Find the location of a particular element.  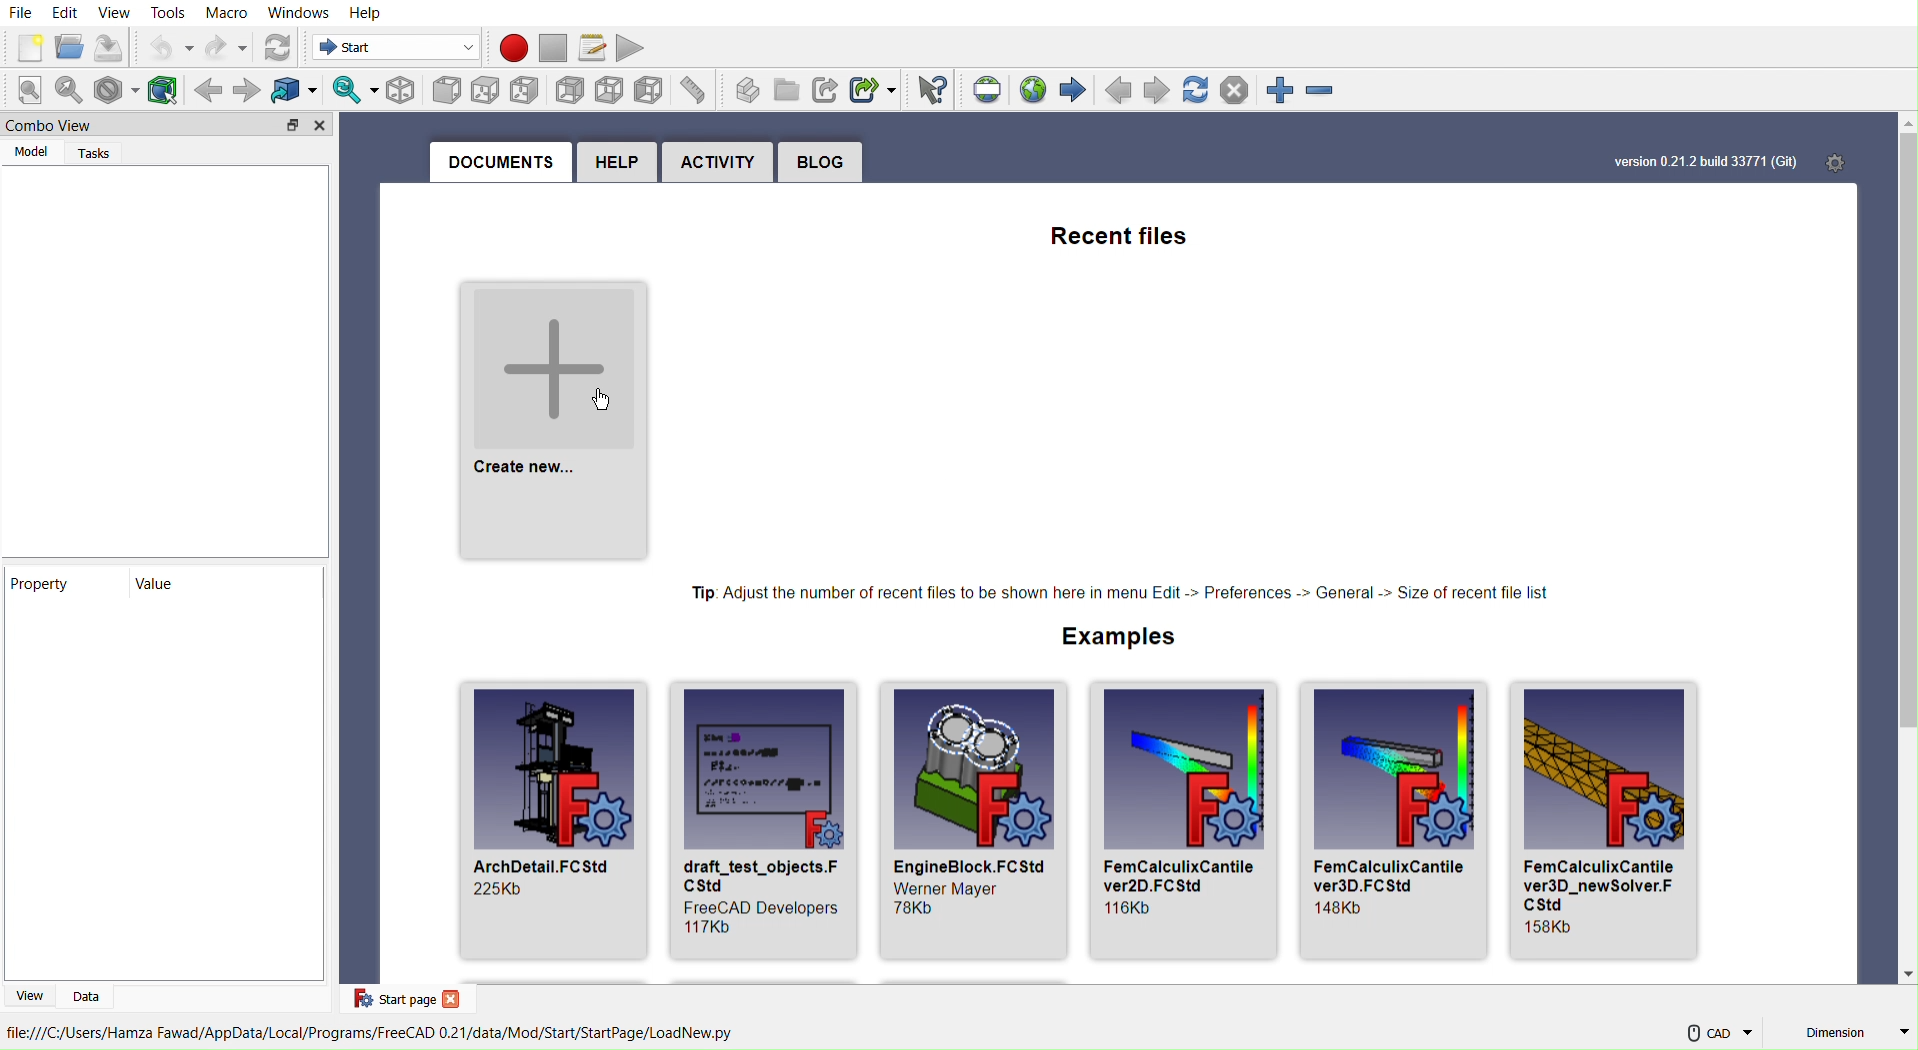

Create a link is located at coordinates (825, 92).